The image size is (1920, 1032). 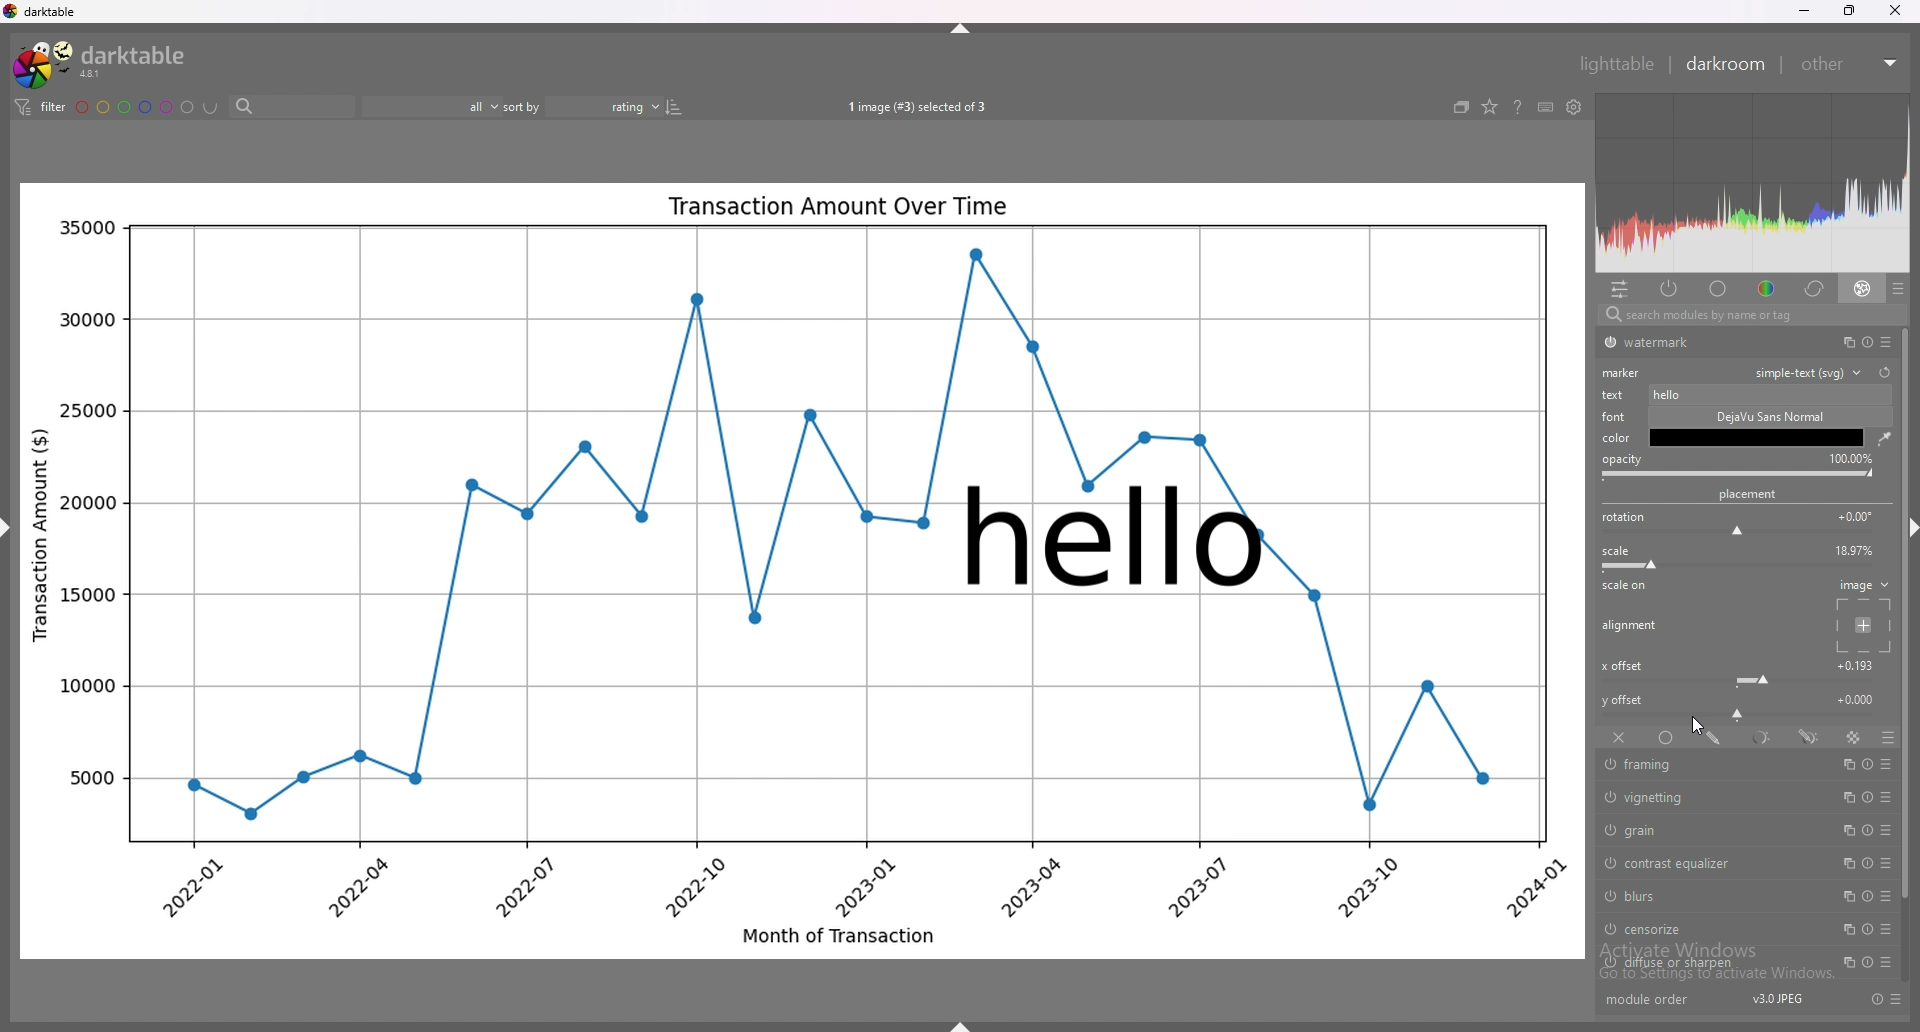 What do you see at coordinates (1117, 535) in the screenshot?
I see `watermark` at bounding box center [1117, 535].